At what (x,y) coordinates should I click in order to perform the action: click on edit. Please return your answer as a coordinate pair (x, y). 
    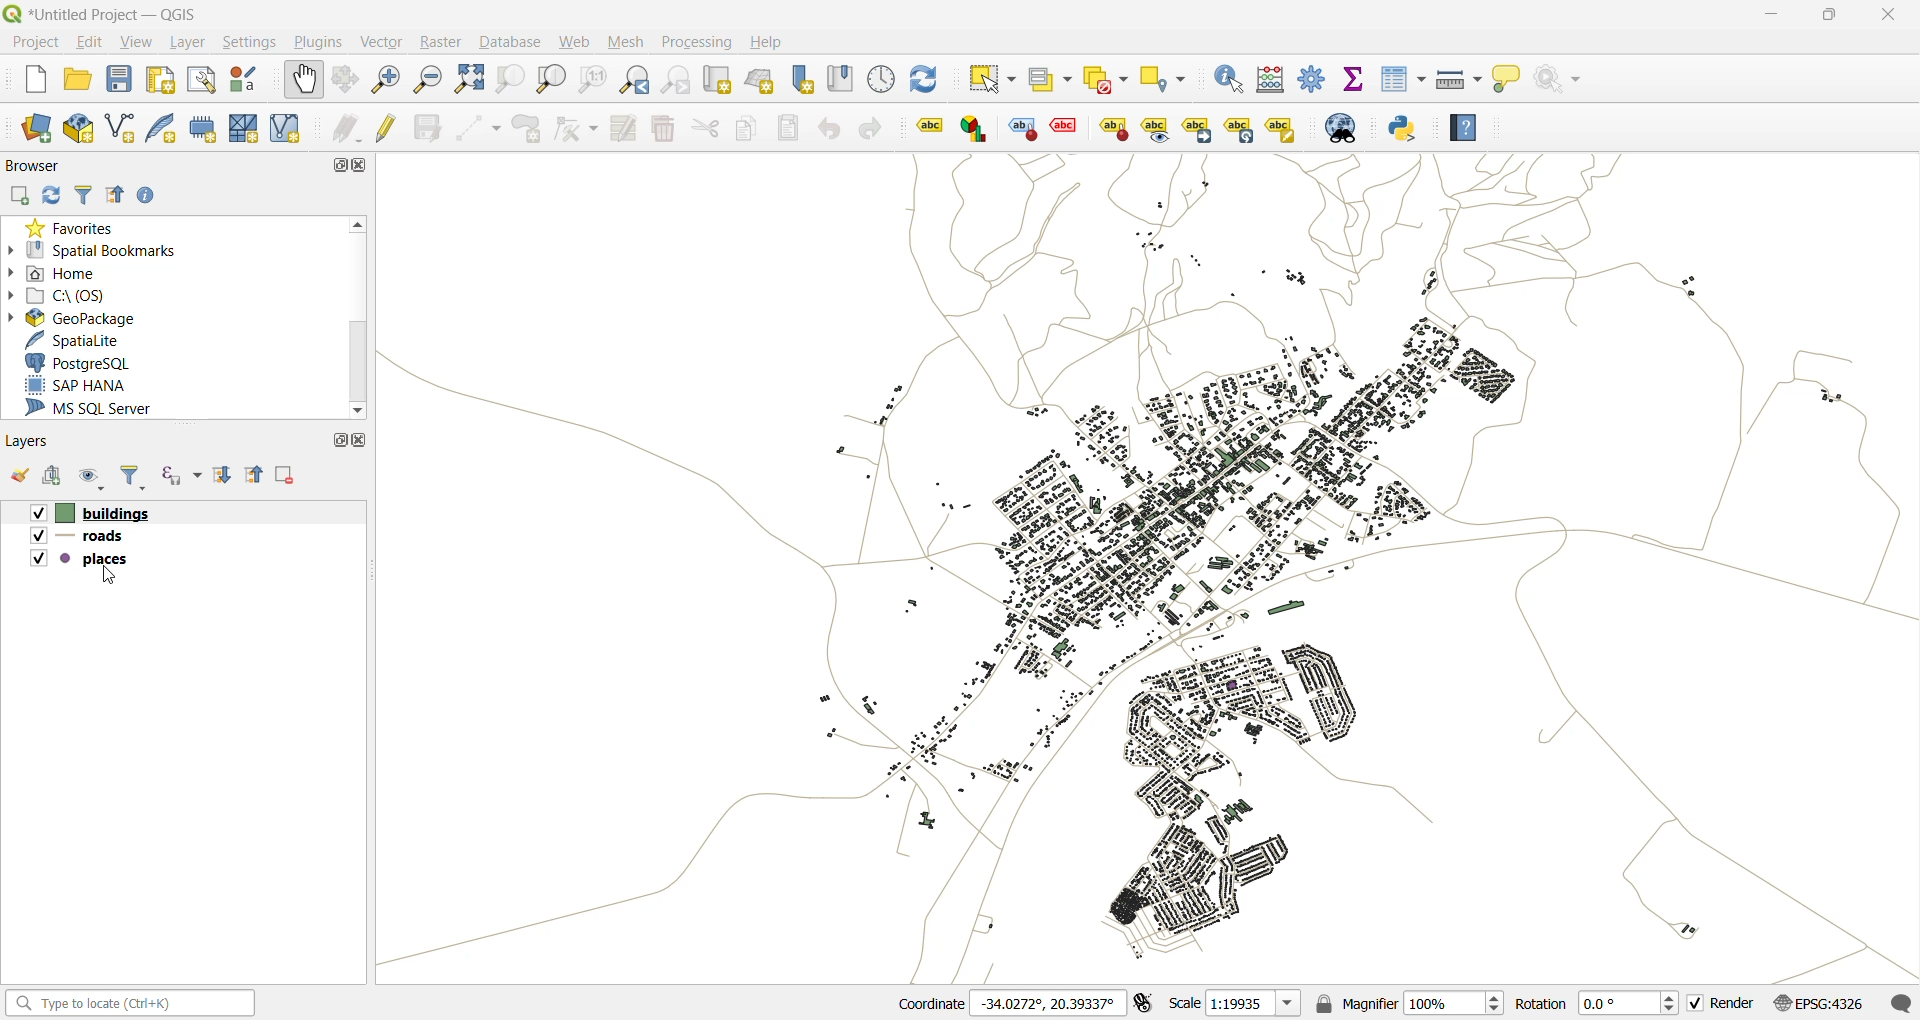
    Looking at the image, I should click on (97, 44).